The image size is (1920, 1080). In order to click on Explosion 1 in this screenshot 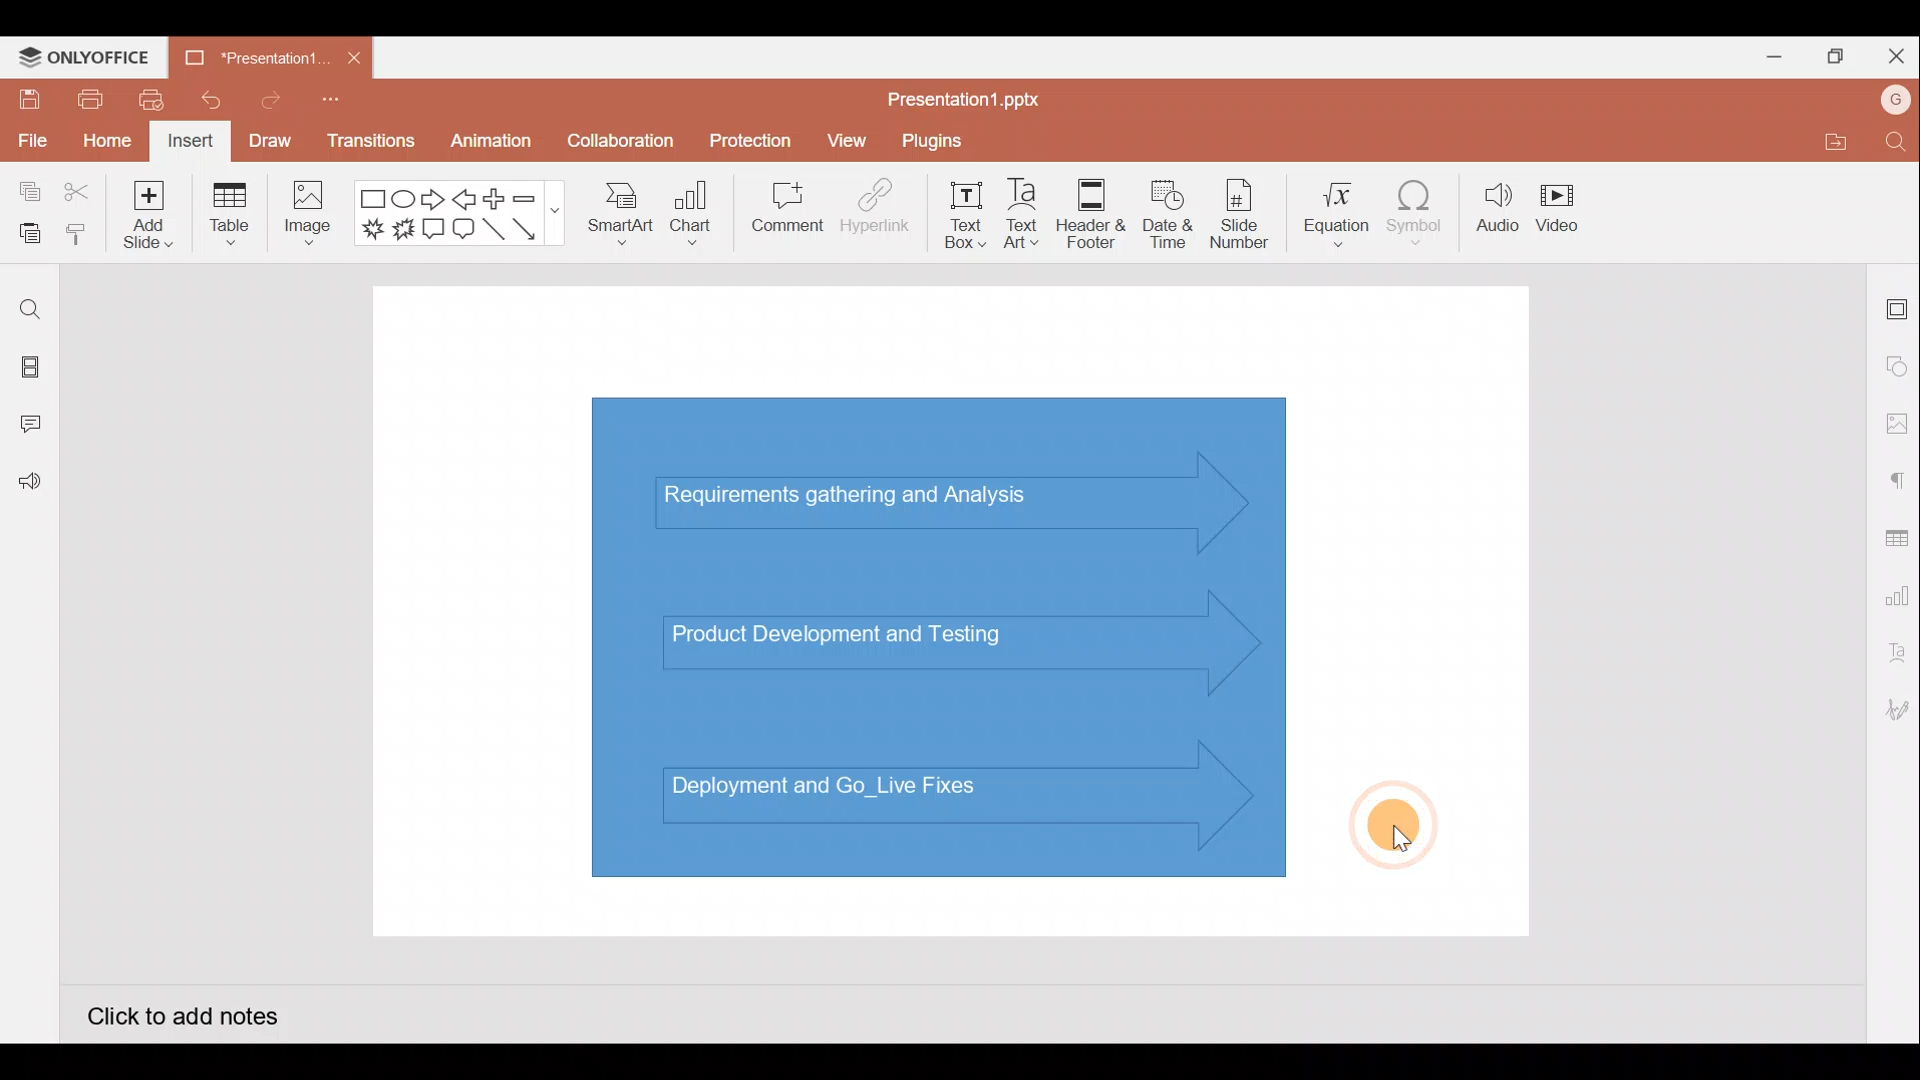, I will do `click(373, 228)`.